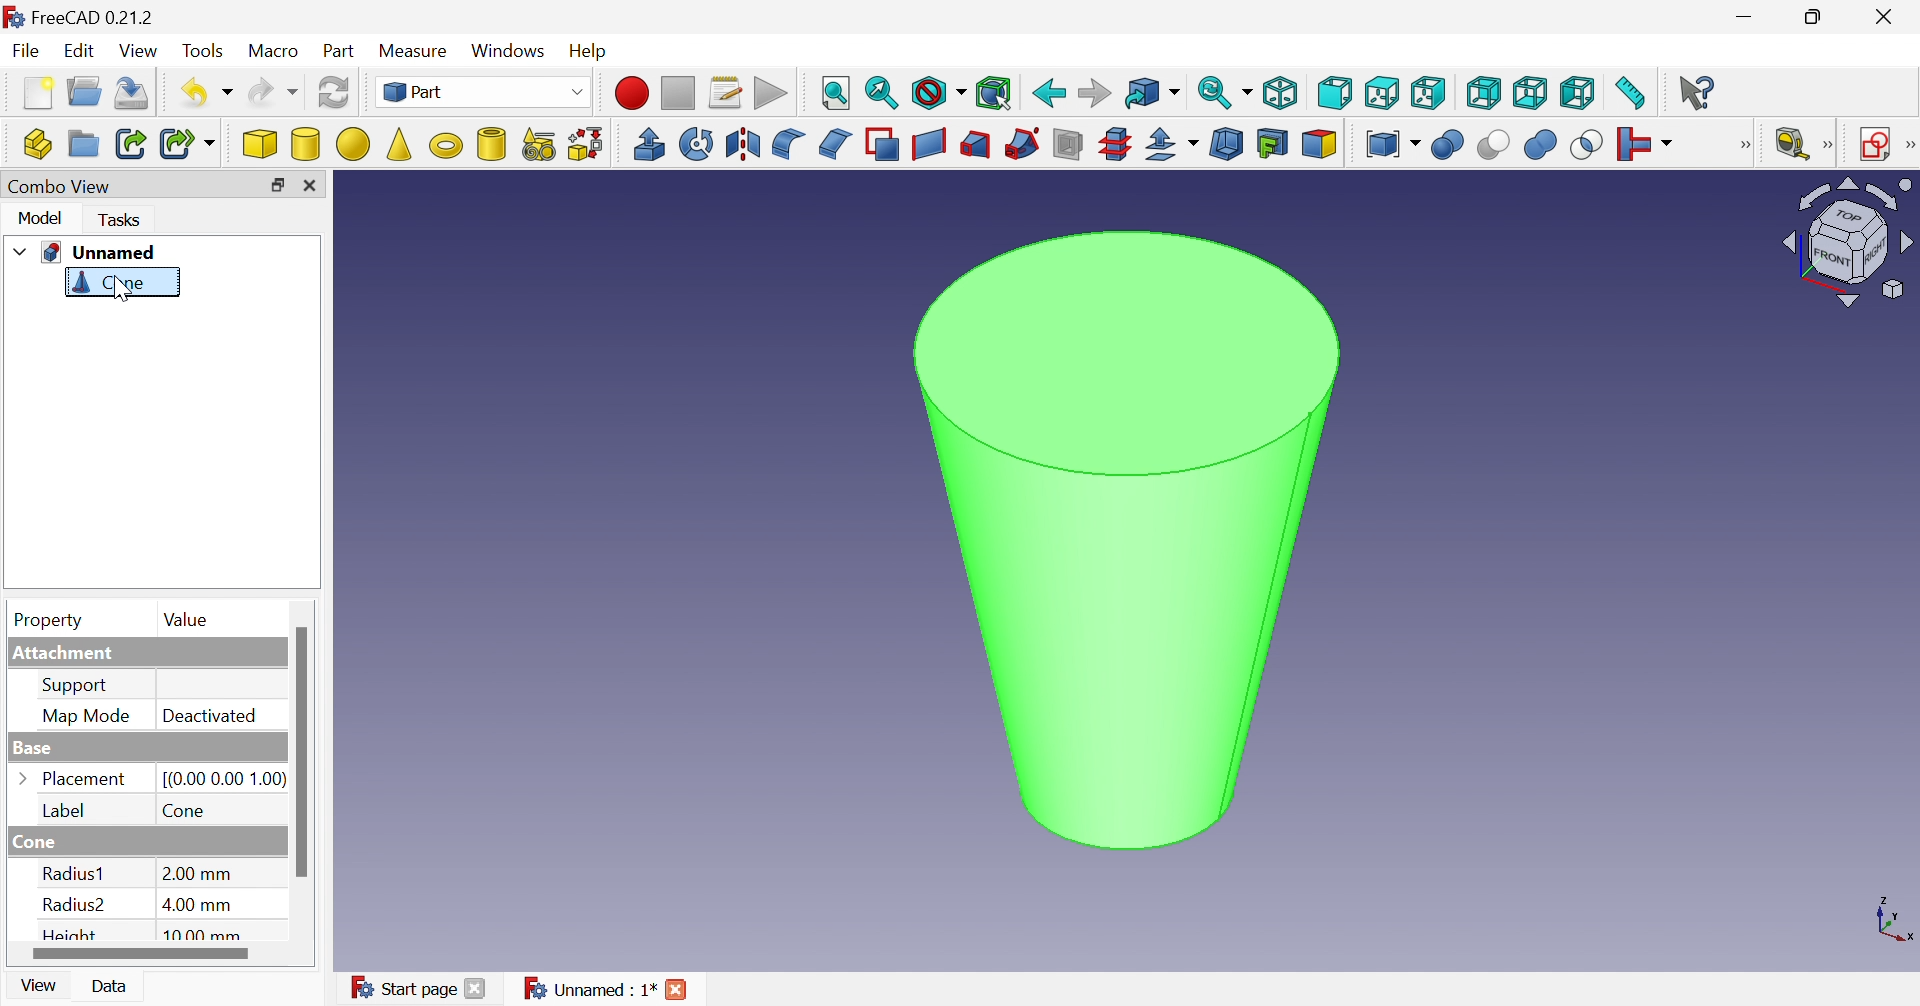  What do you see at coordinates (123, 292) in the screenshot?
I see `Cursor` at bounding box center [123, 292].